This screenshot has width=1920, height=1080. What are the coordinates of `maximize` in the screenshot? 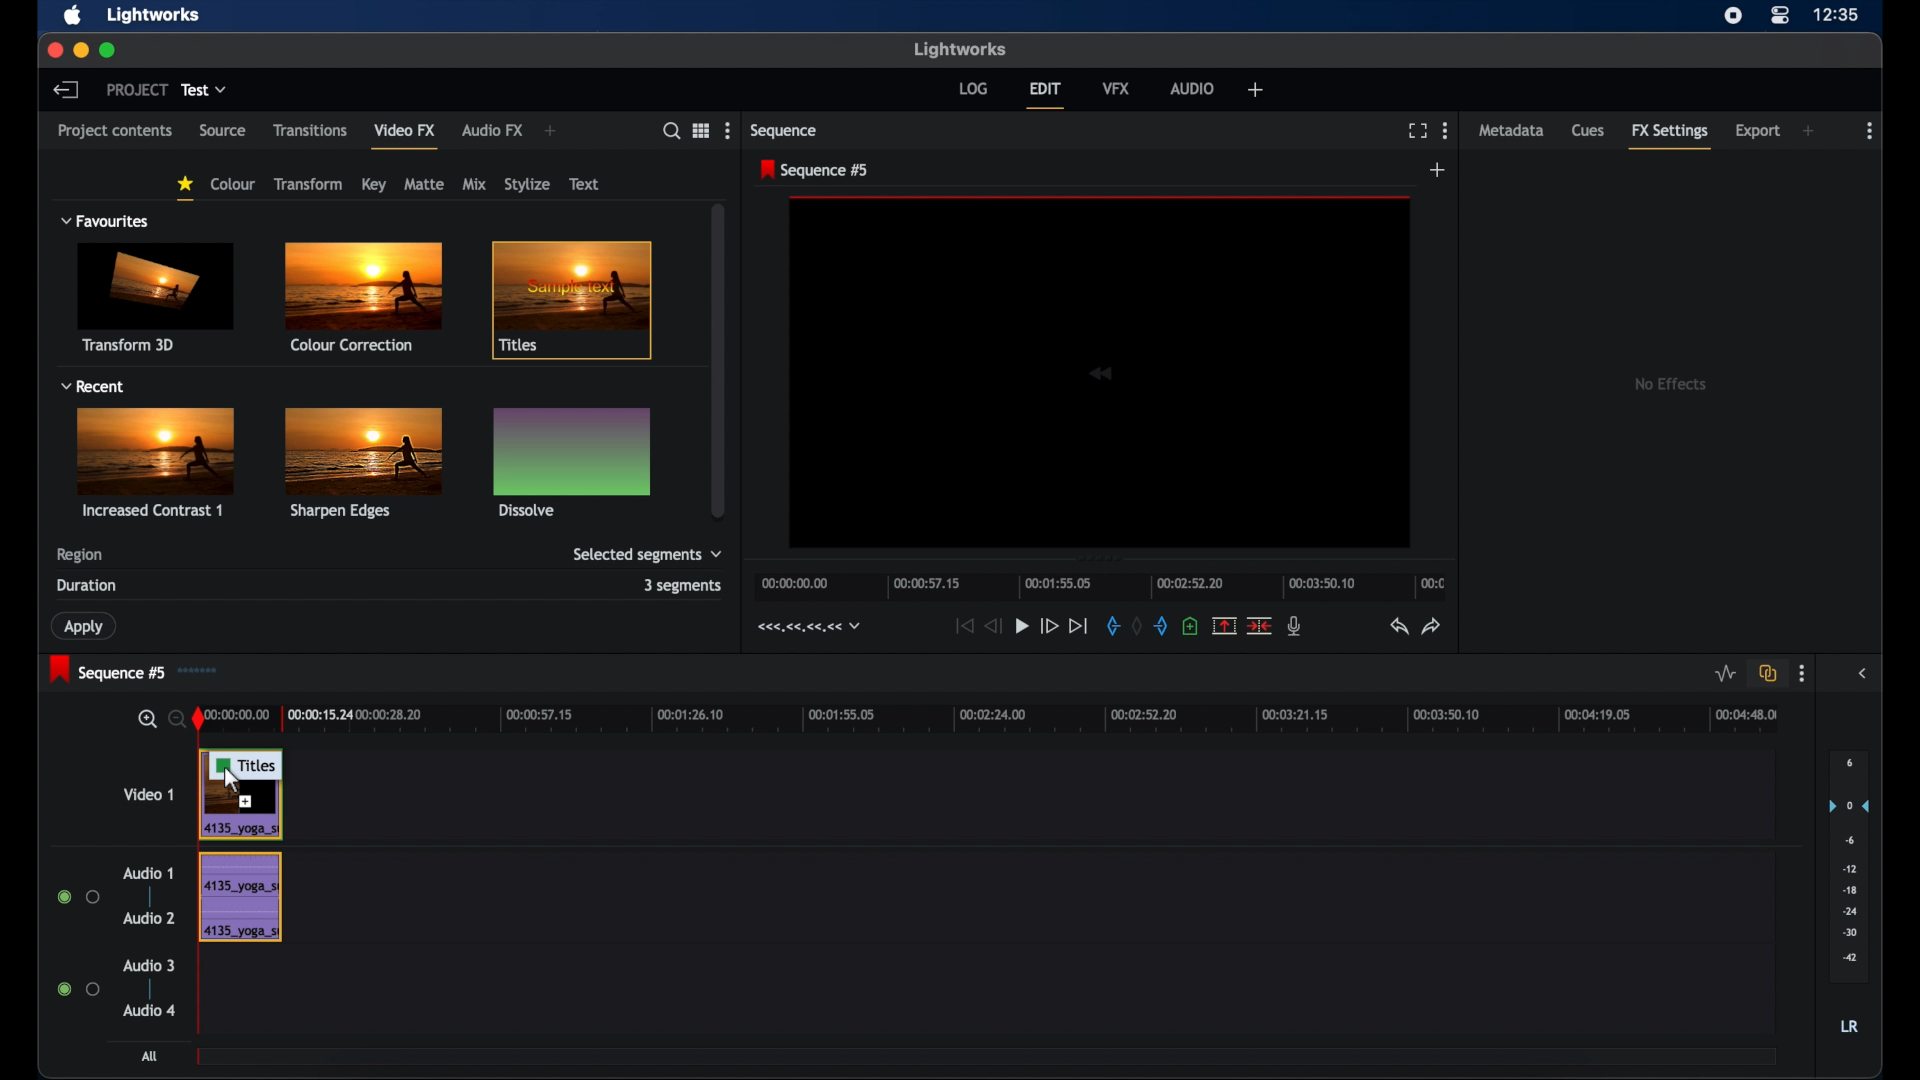 It's located at (110, 51).